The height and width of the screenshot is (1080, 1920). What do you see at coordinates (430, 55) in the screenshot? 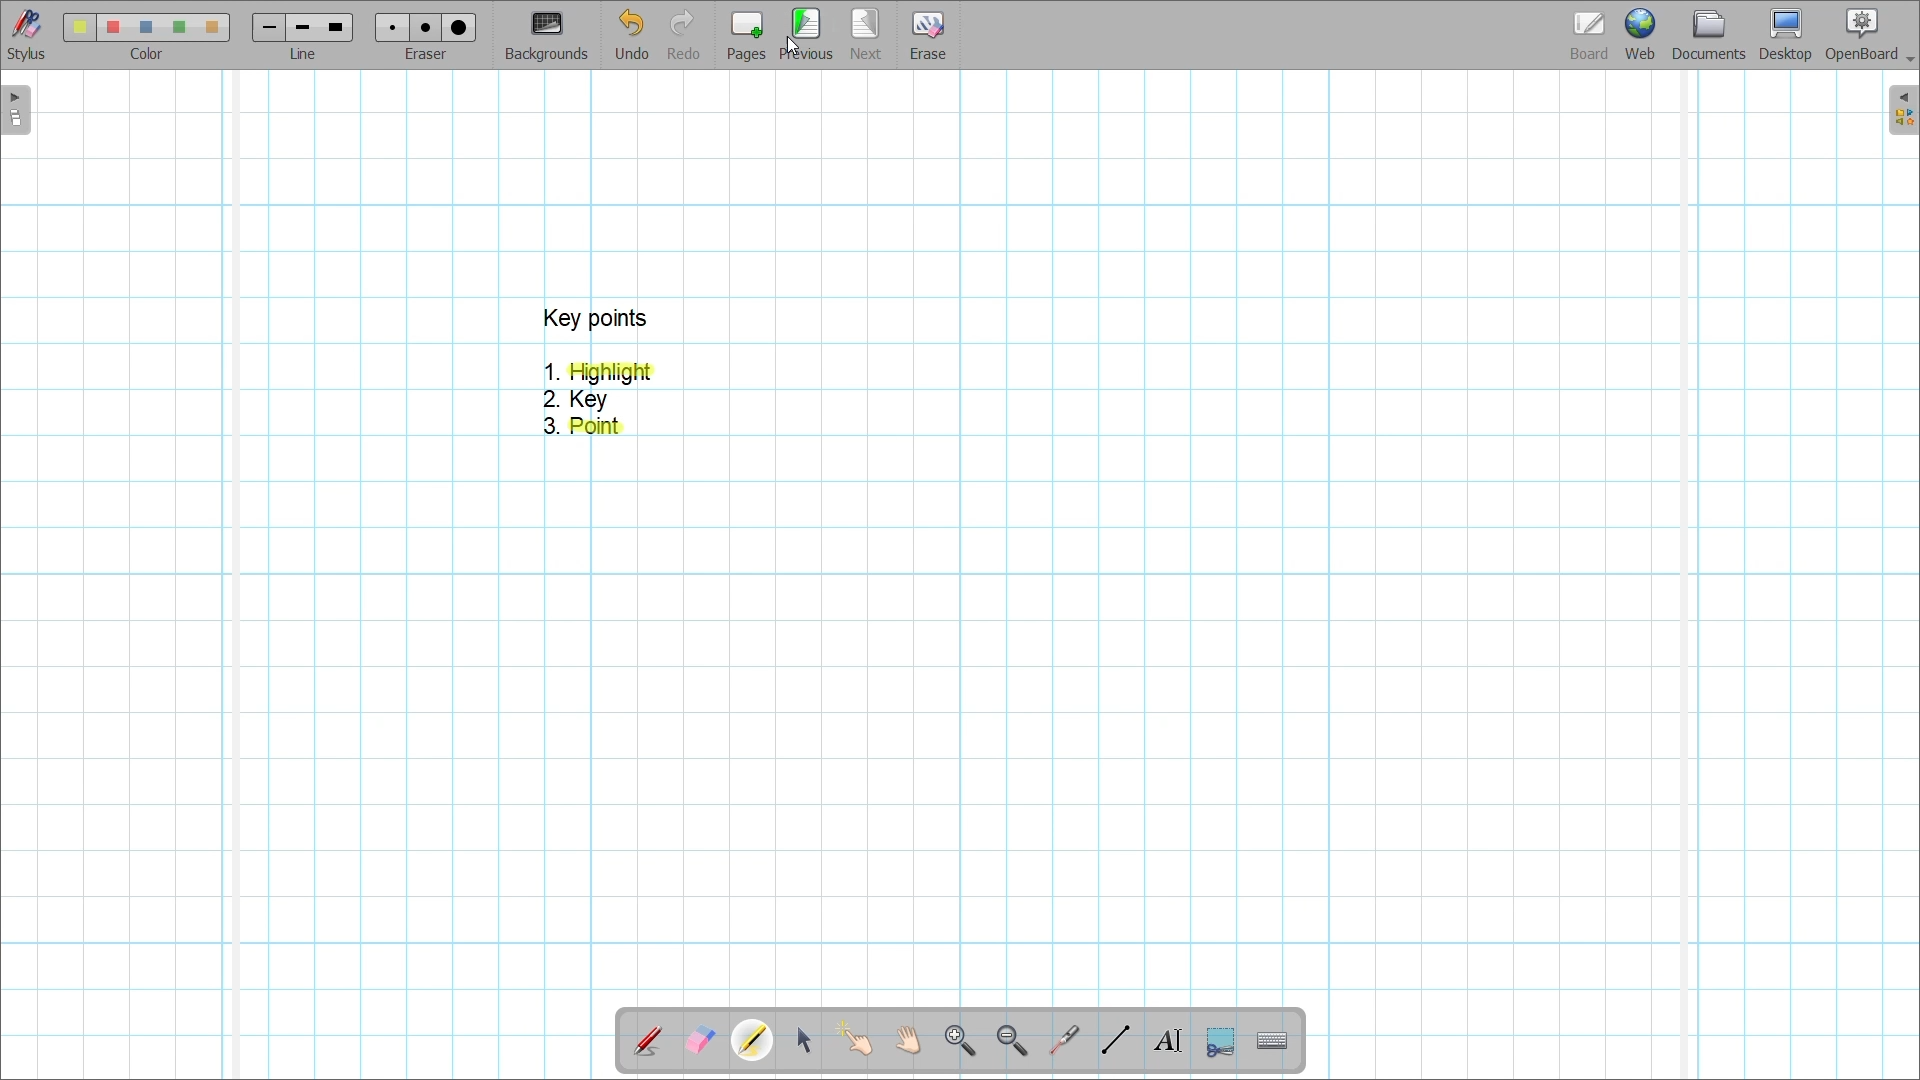
I see `eraser` at bounding box center [430, 55].